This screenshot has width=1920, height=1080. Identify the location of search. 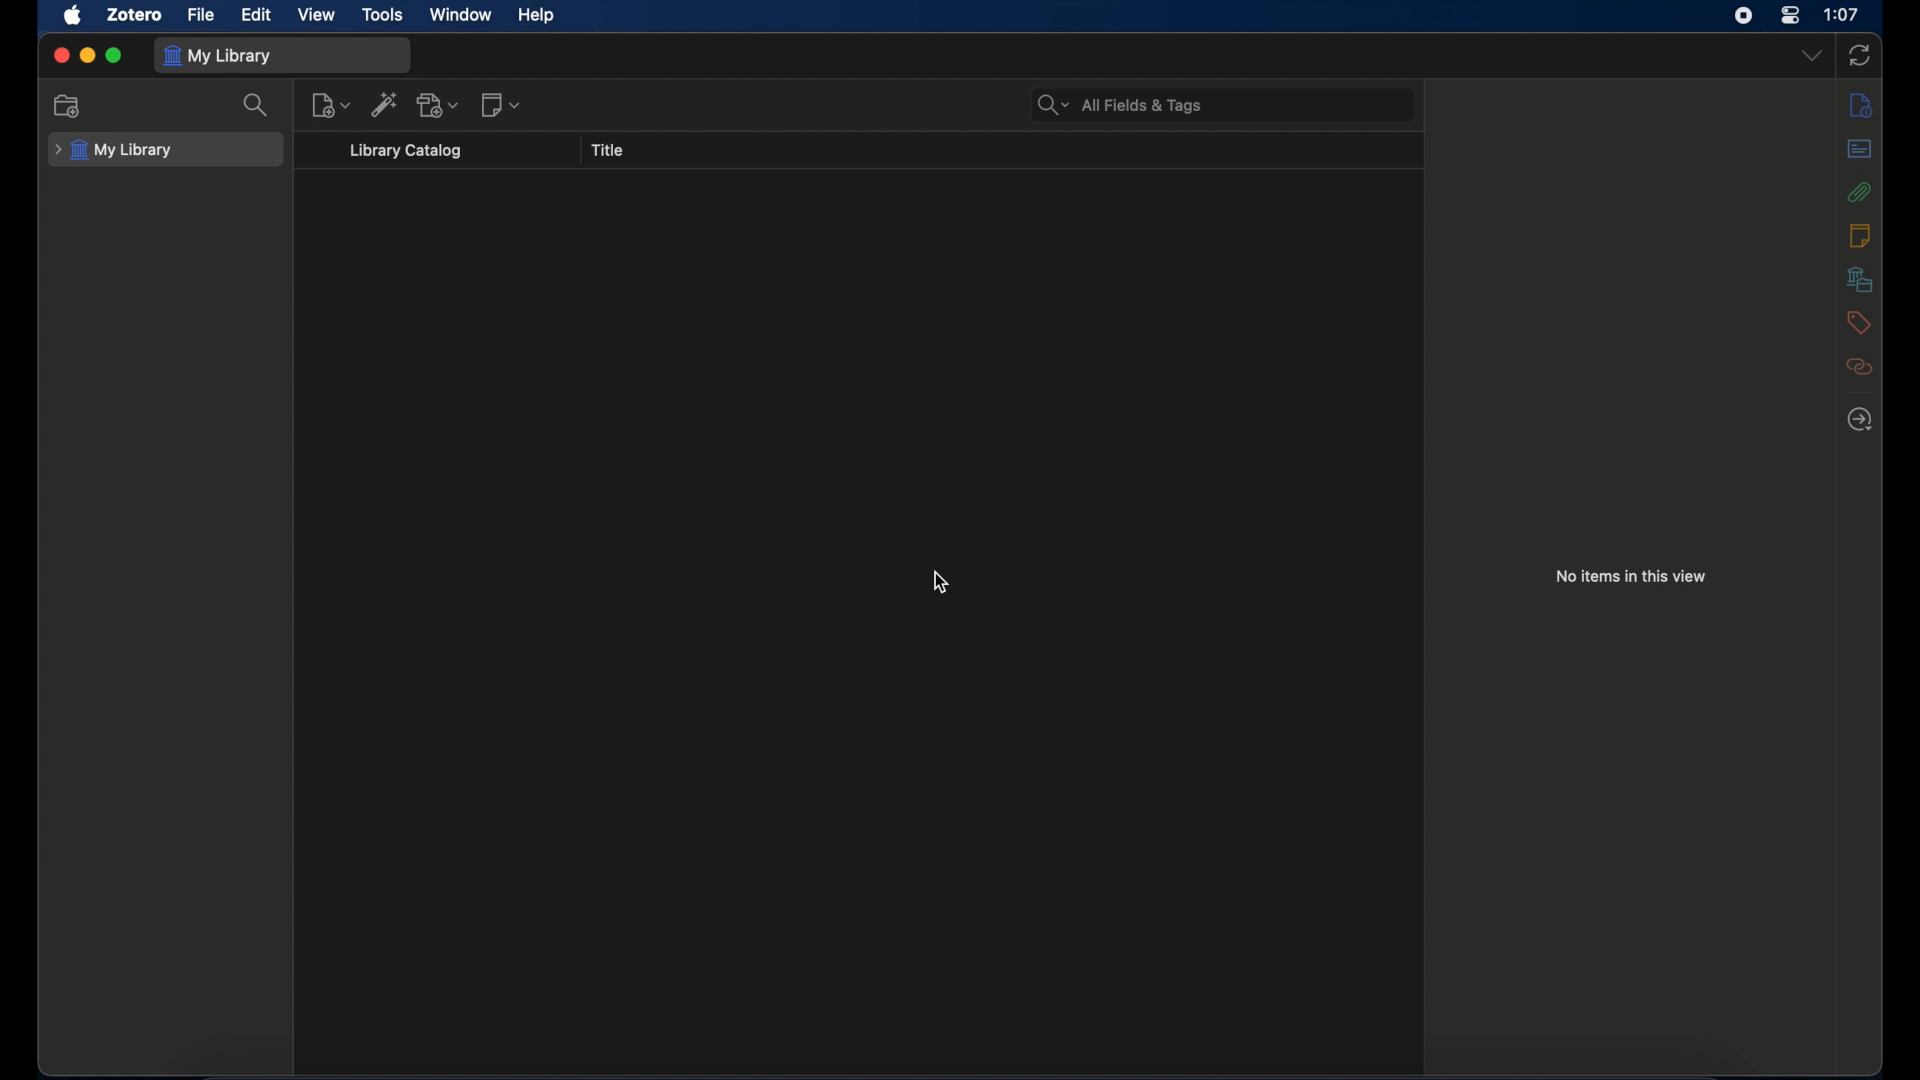
(259, 106).